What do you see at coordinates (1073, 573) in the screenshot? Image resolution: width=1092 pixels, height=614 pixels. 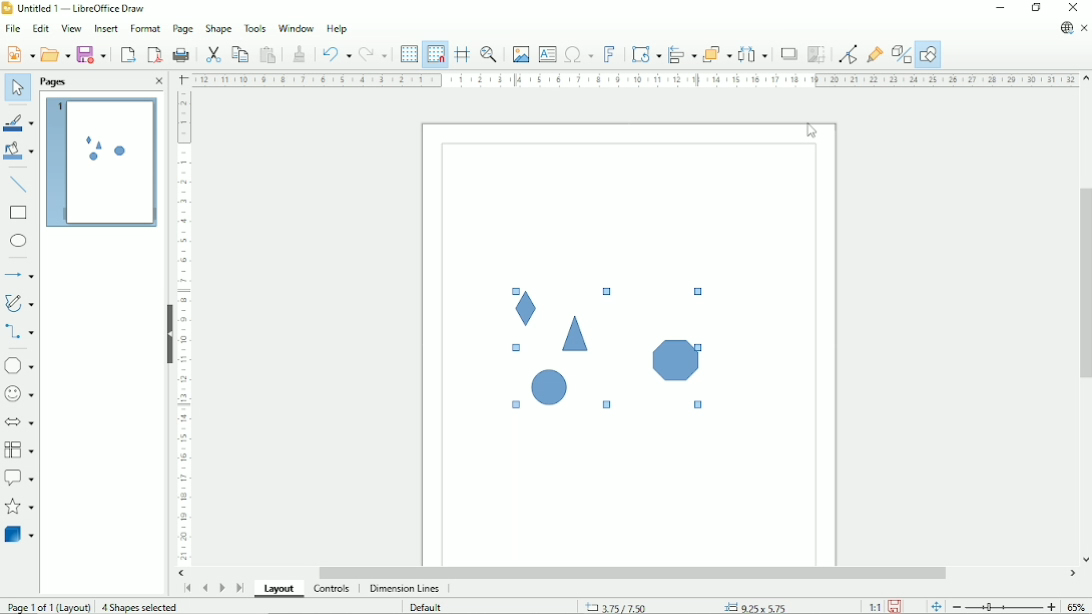 I see `Horizontal scroll button` at bounding box center [1073, 573].